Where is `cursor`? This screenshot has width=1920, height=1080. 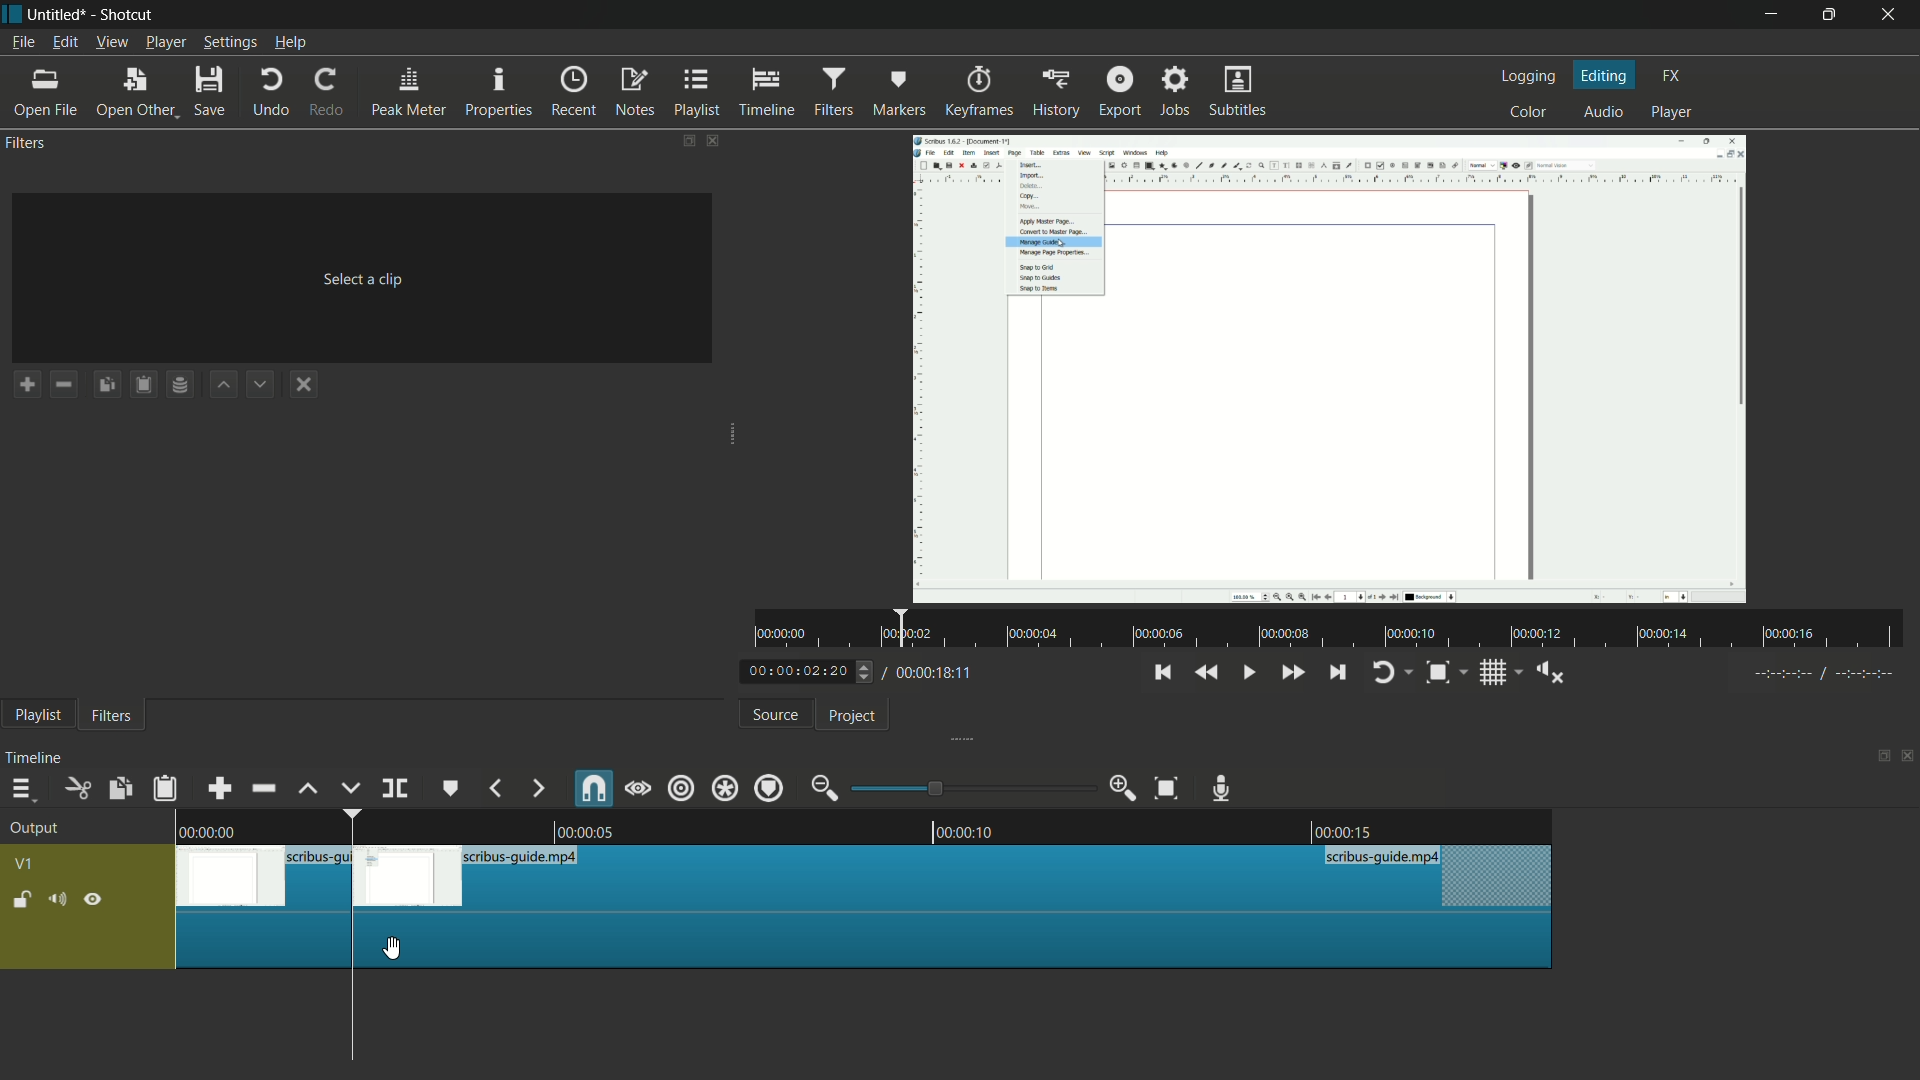 cursor is located at coordinates (393, 951).